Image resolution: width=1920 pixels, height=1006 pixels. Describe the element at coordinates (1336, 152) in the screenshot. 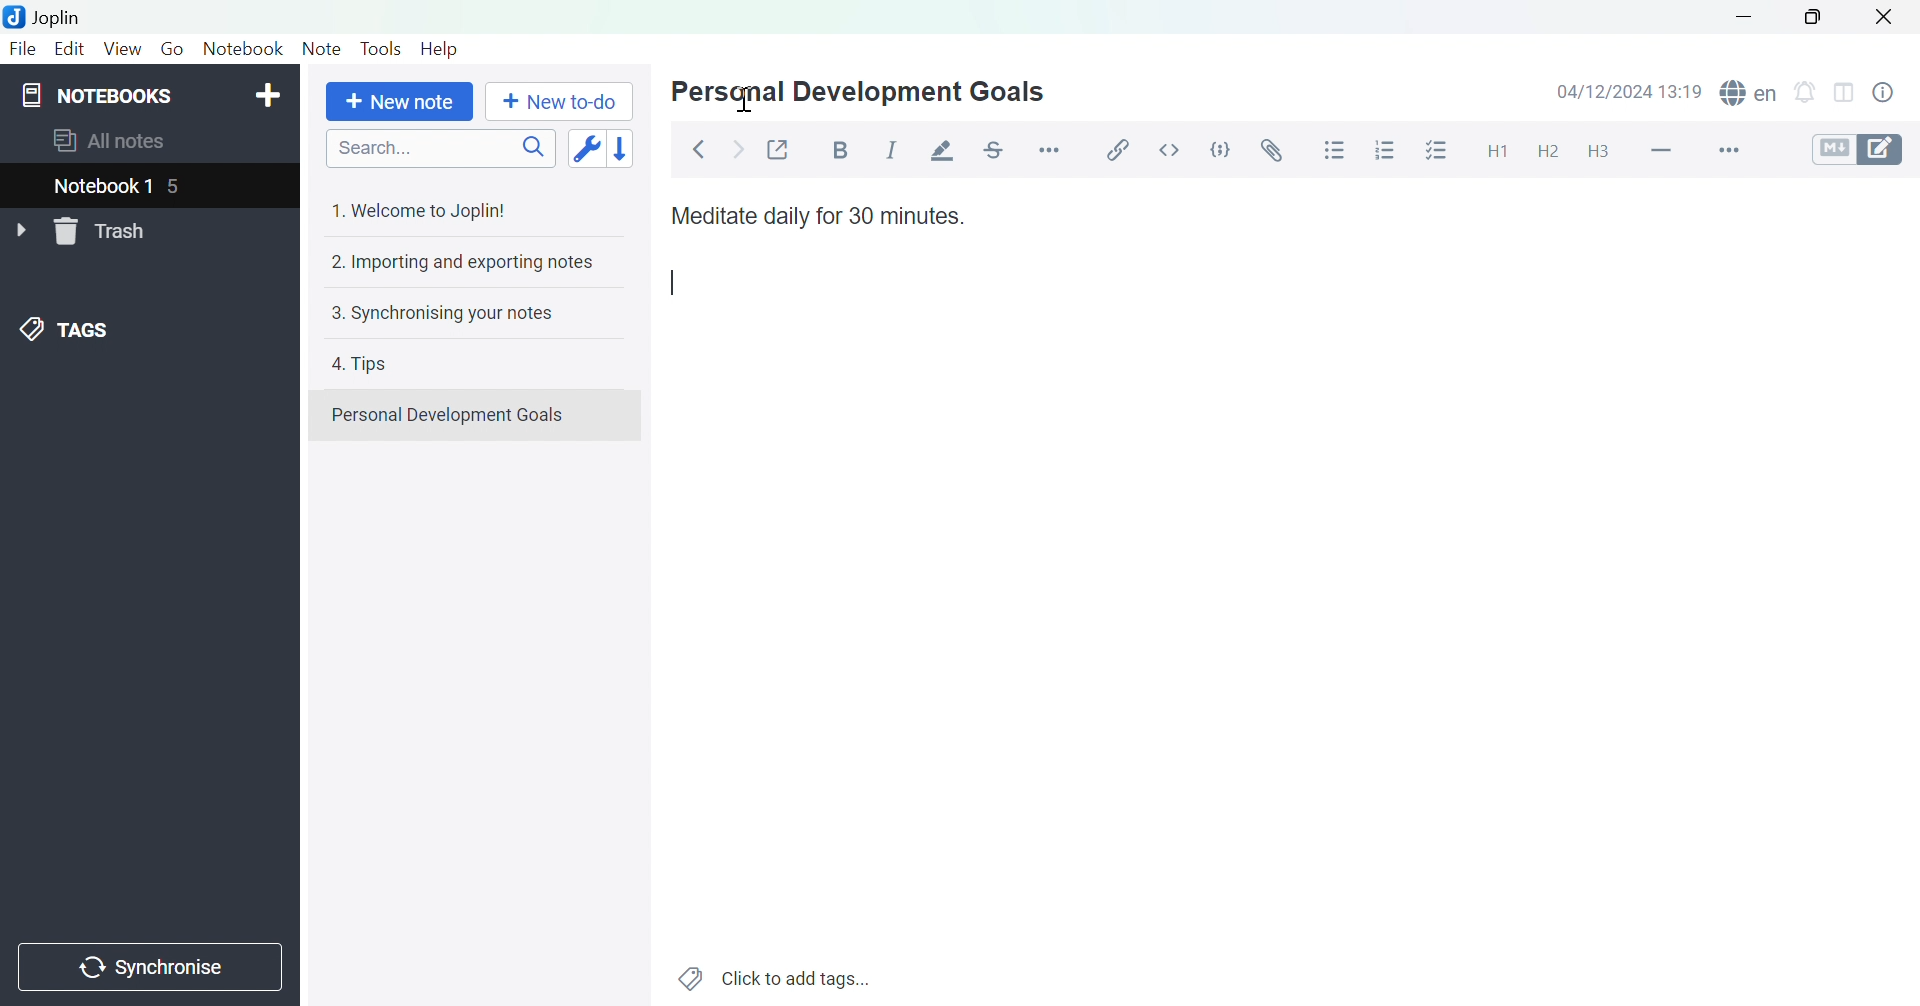

I see `Bulleted list` at that location.